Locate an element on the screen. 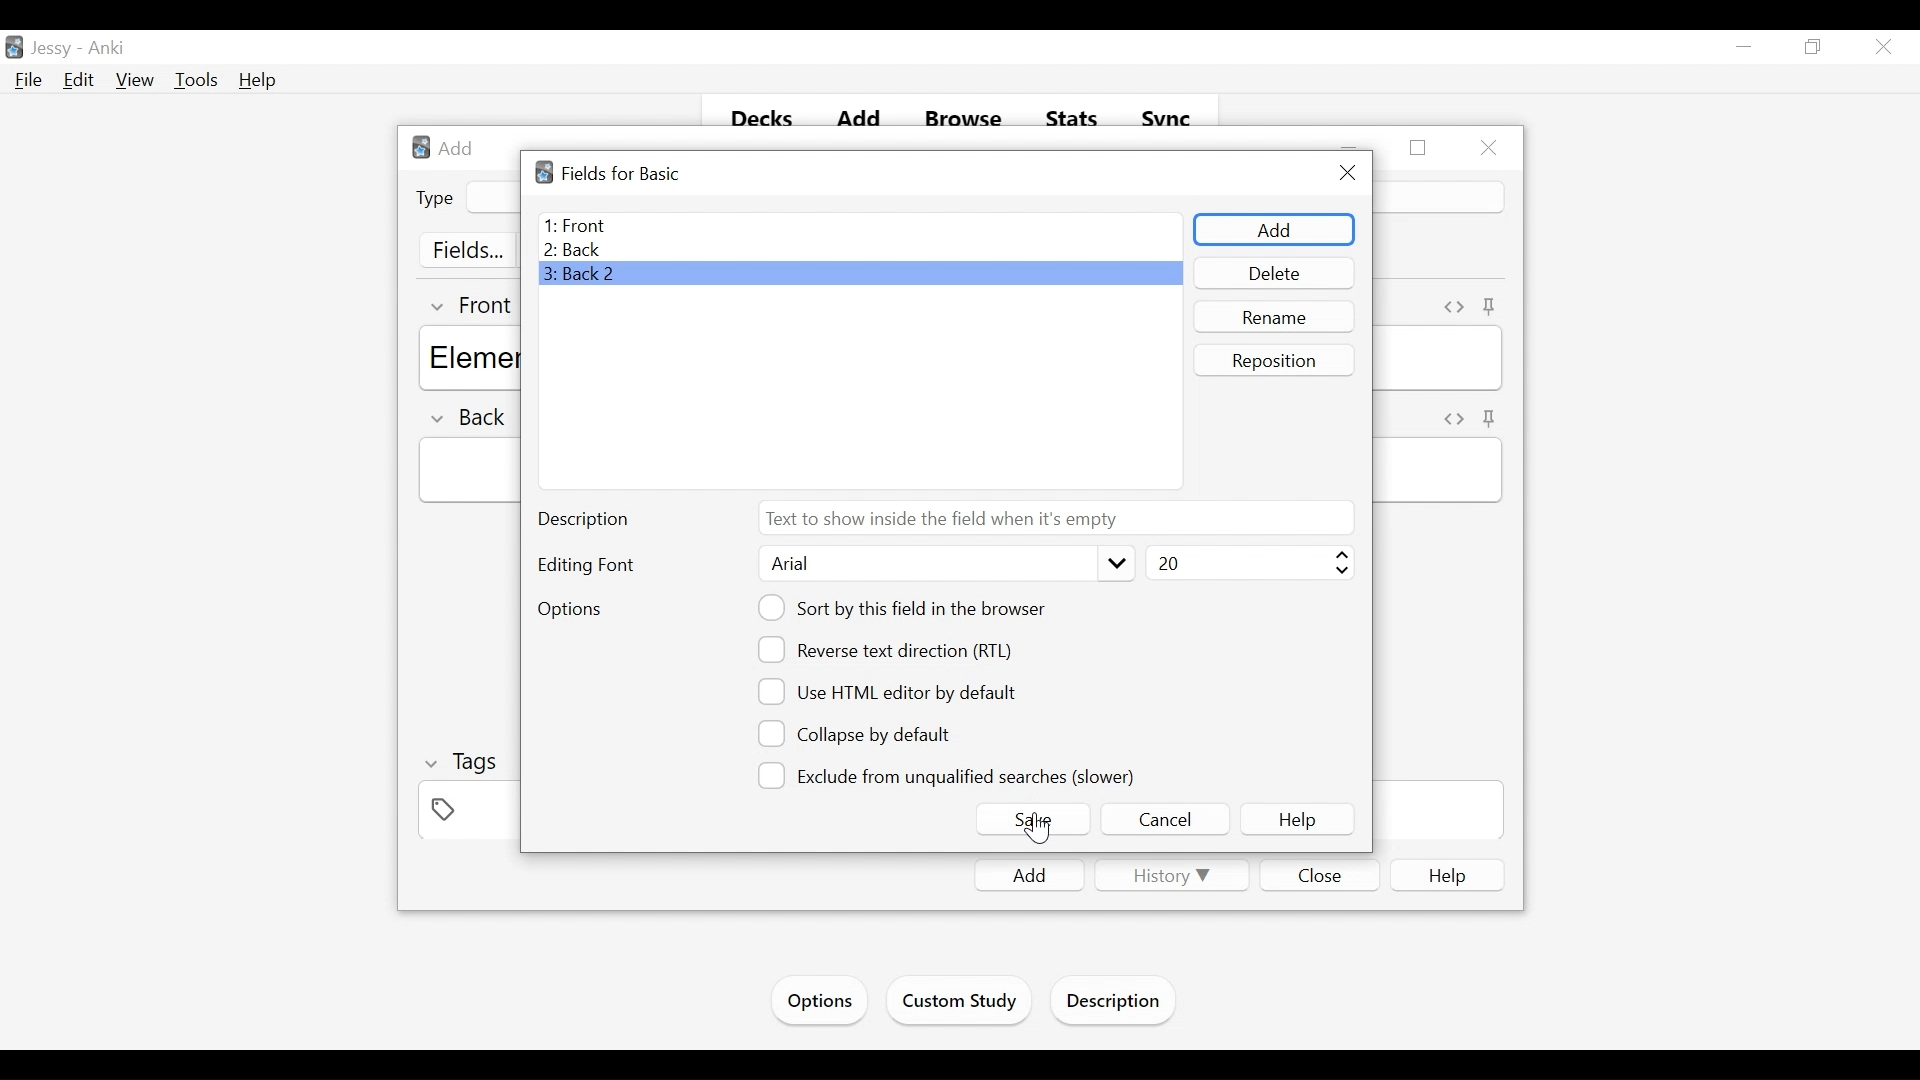 This screenshot has width=1920, height=1080. Reposition is located at coordinates (1271, 361).